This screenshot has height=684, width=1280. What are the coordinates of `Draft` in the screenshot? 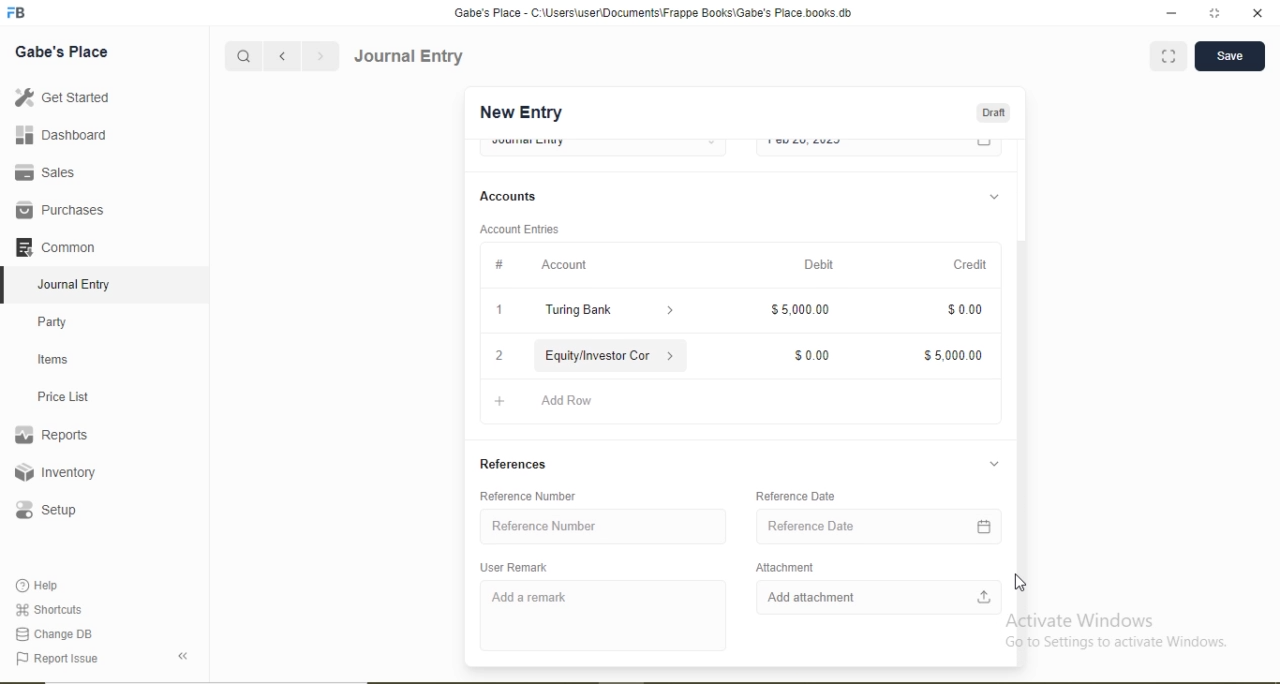 It's located at (993, 114).